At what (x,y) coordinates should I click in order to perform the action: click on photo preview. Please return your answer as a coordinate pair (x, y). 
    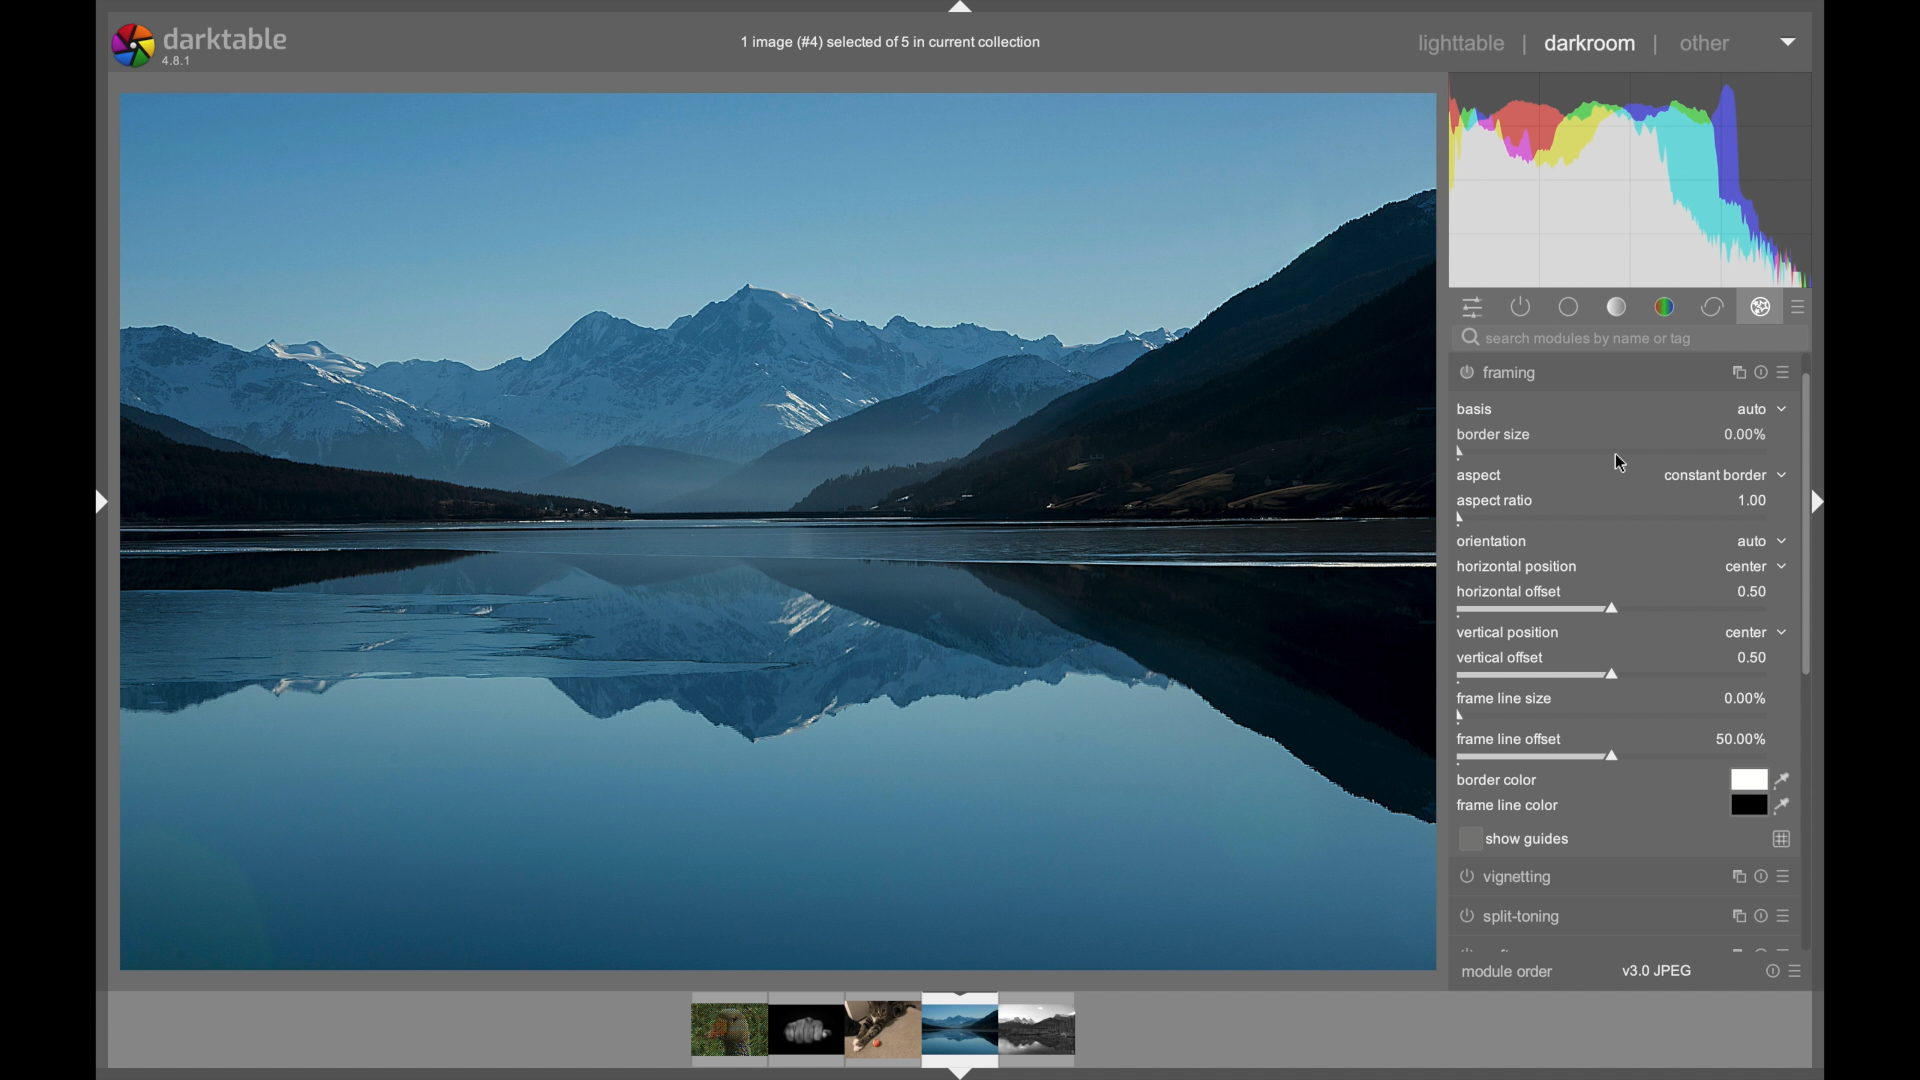
    Looking at the image, I should click on (886, 1032).